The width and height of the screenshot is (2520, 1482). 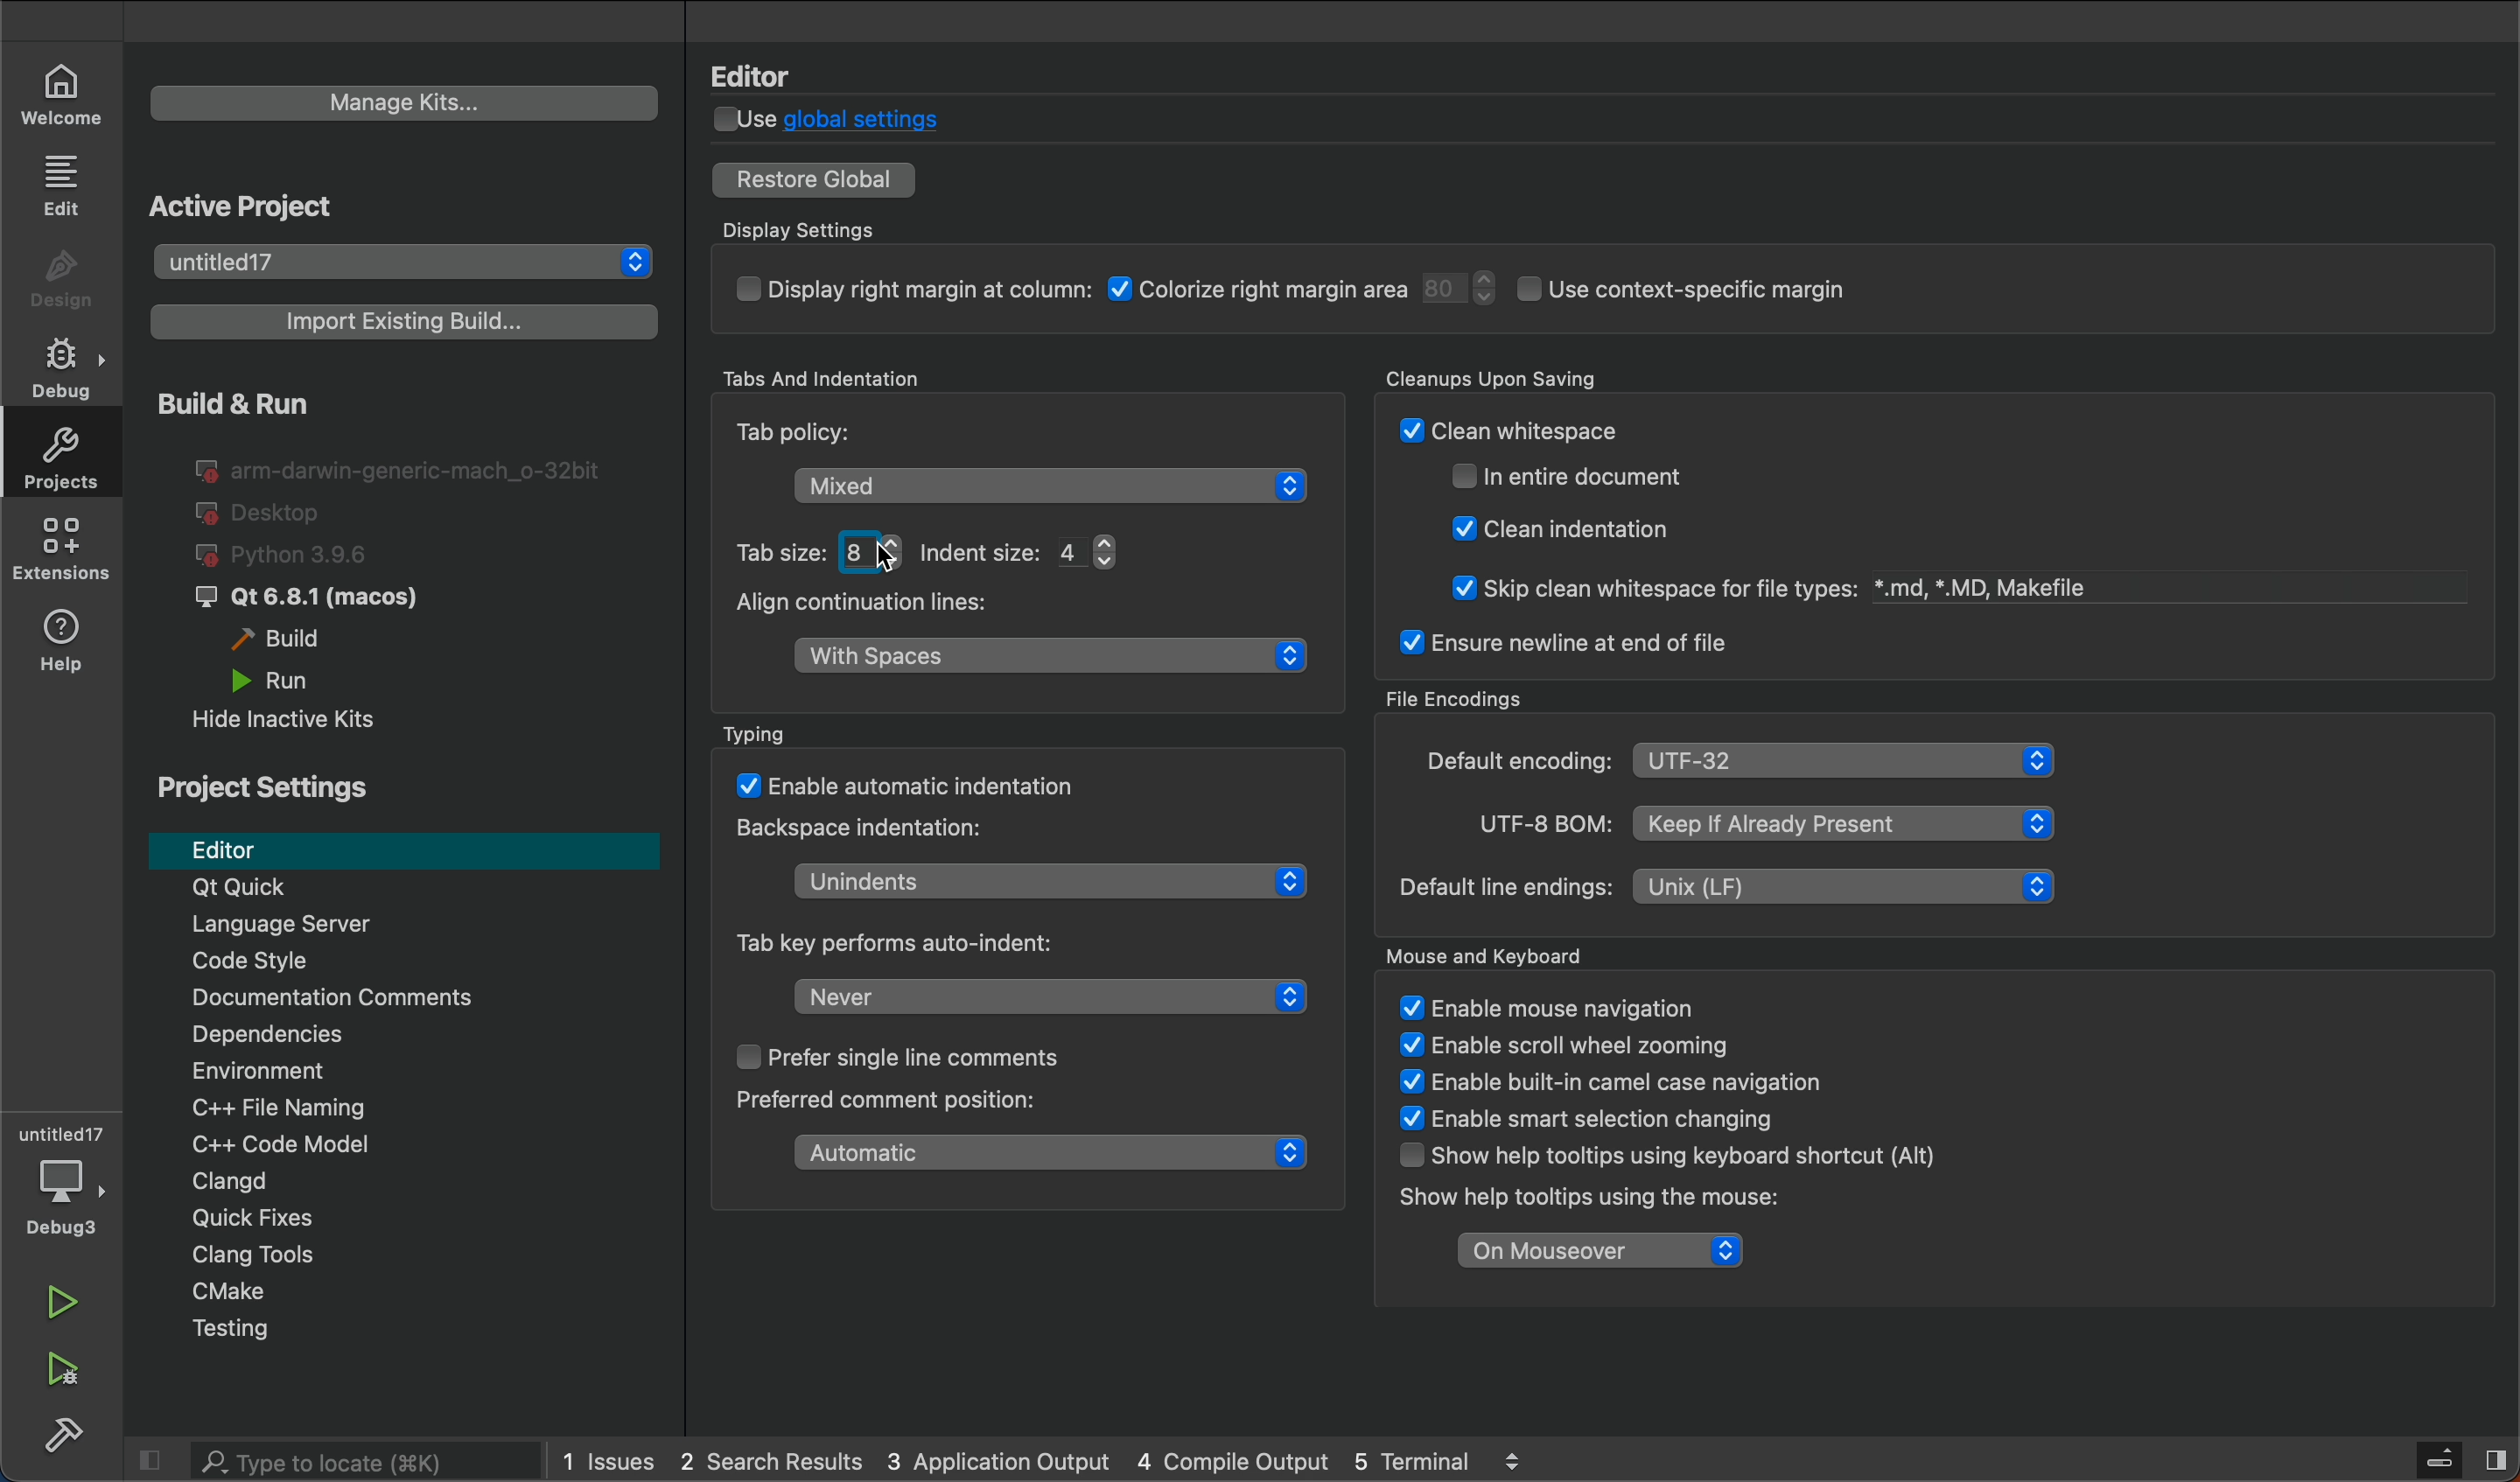 What do you see at coordinates (1520, 954) in the screenshot?
I see `Mouse and Keyboard` at bounding box center [1520, 954].